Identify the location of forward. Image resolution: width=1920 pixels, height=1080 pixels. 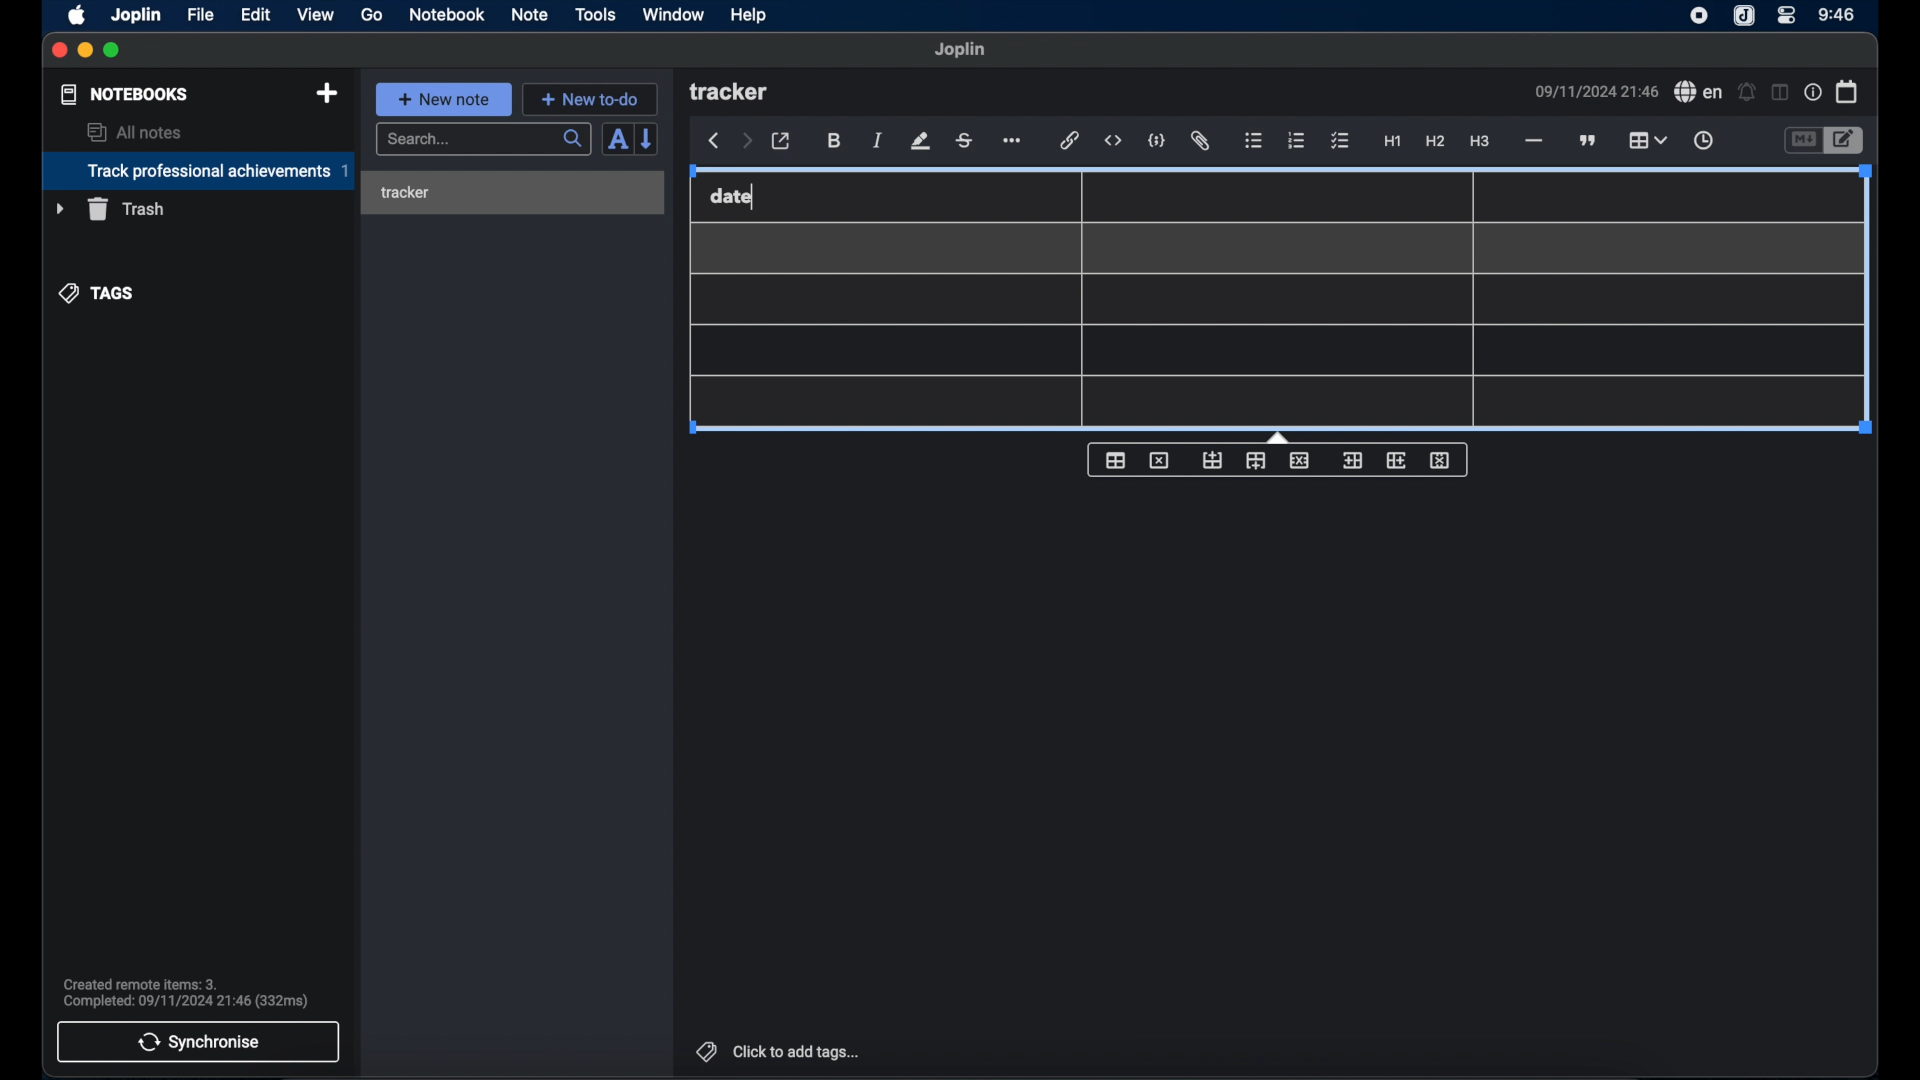
(746, 142).